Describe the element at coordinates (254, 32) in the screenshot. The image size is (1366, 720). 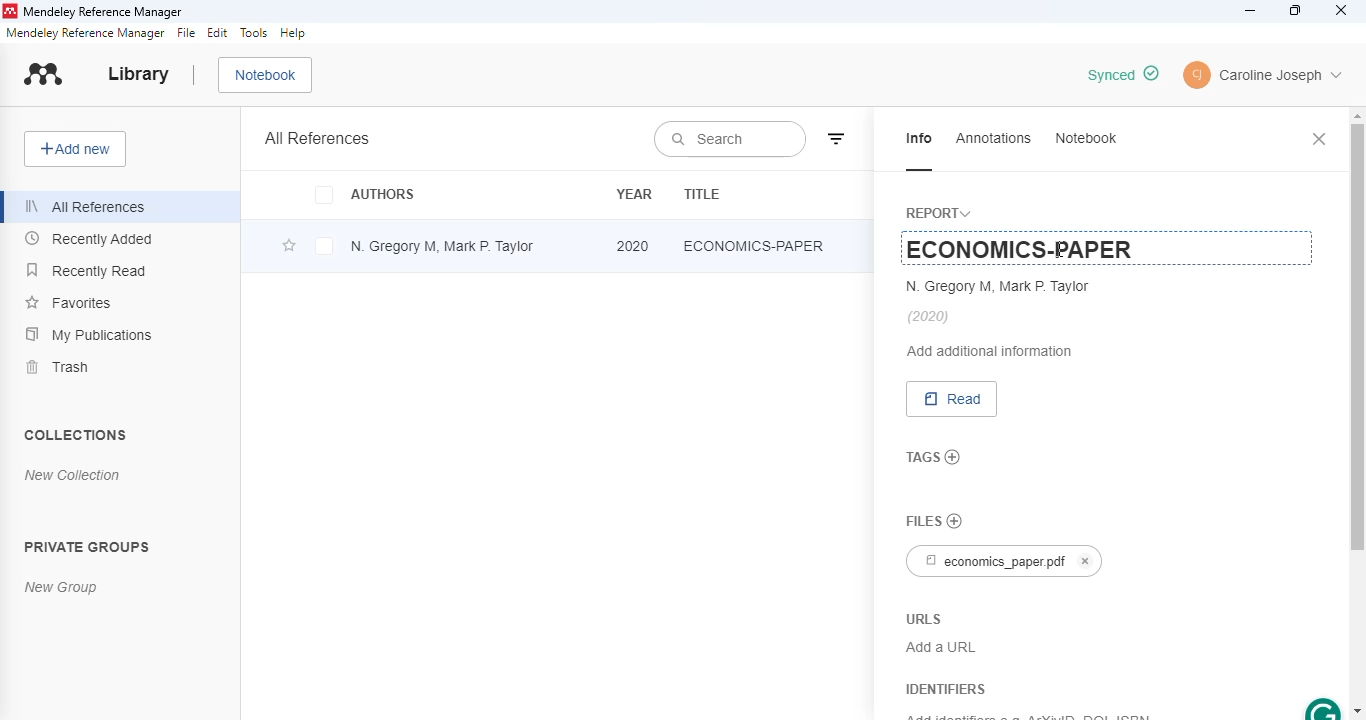
I see `tools` at that location.